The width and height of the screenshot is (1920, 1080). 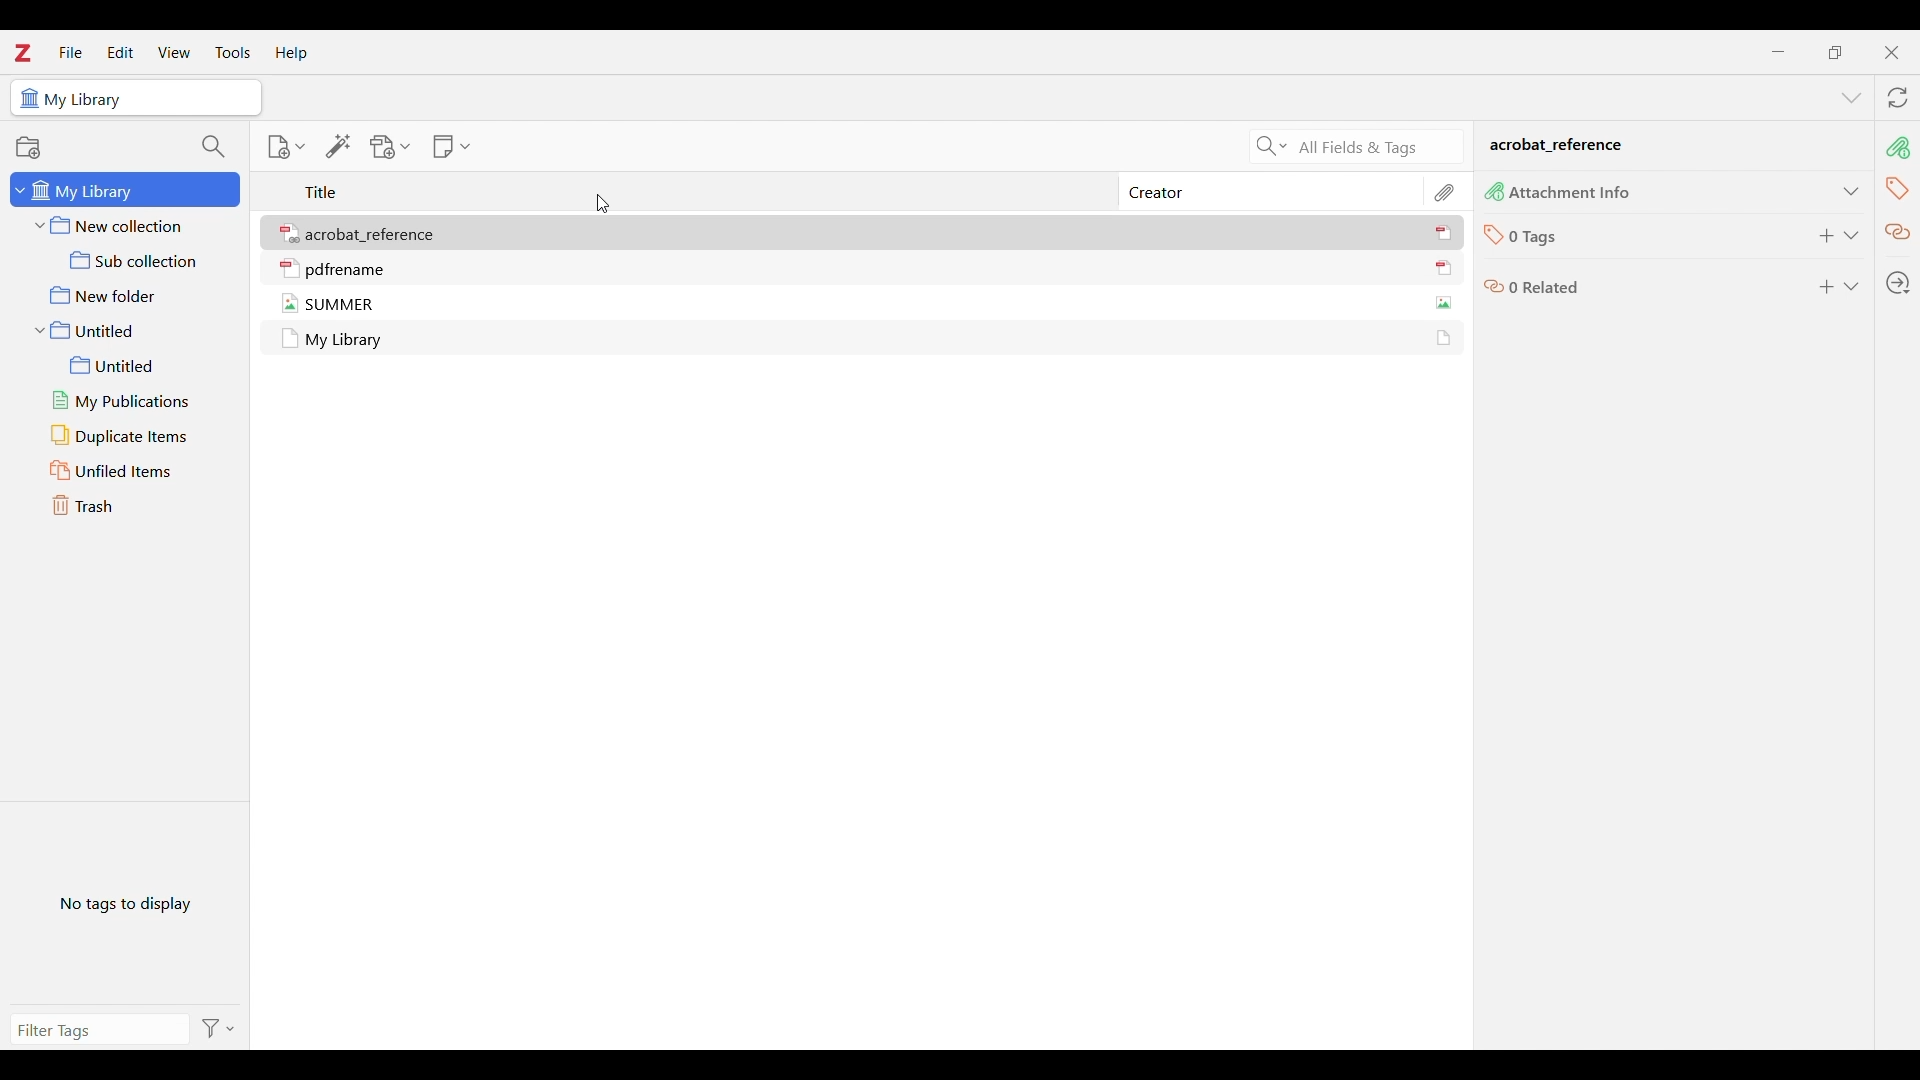 I want to click on New item options, so click(x=286, y=146).